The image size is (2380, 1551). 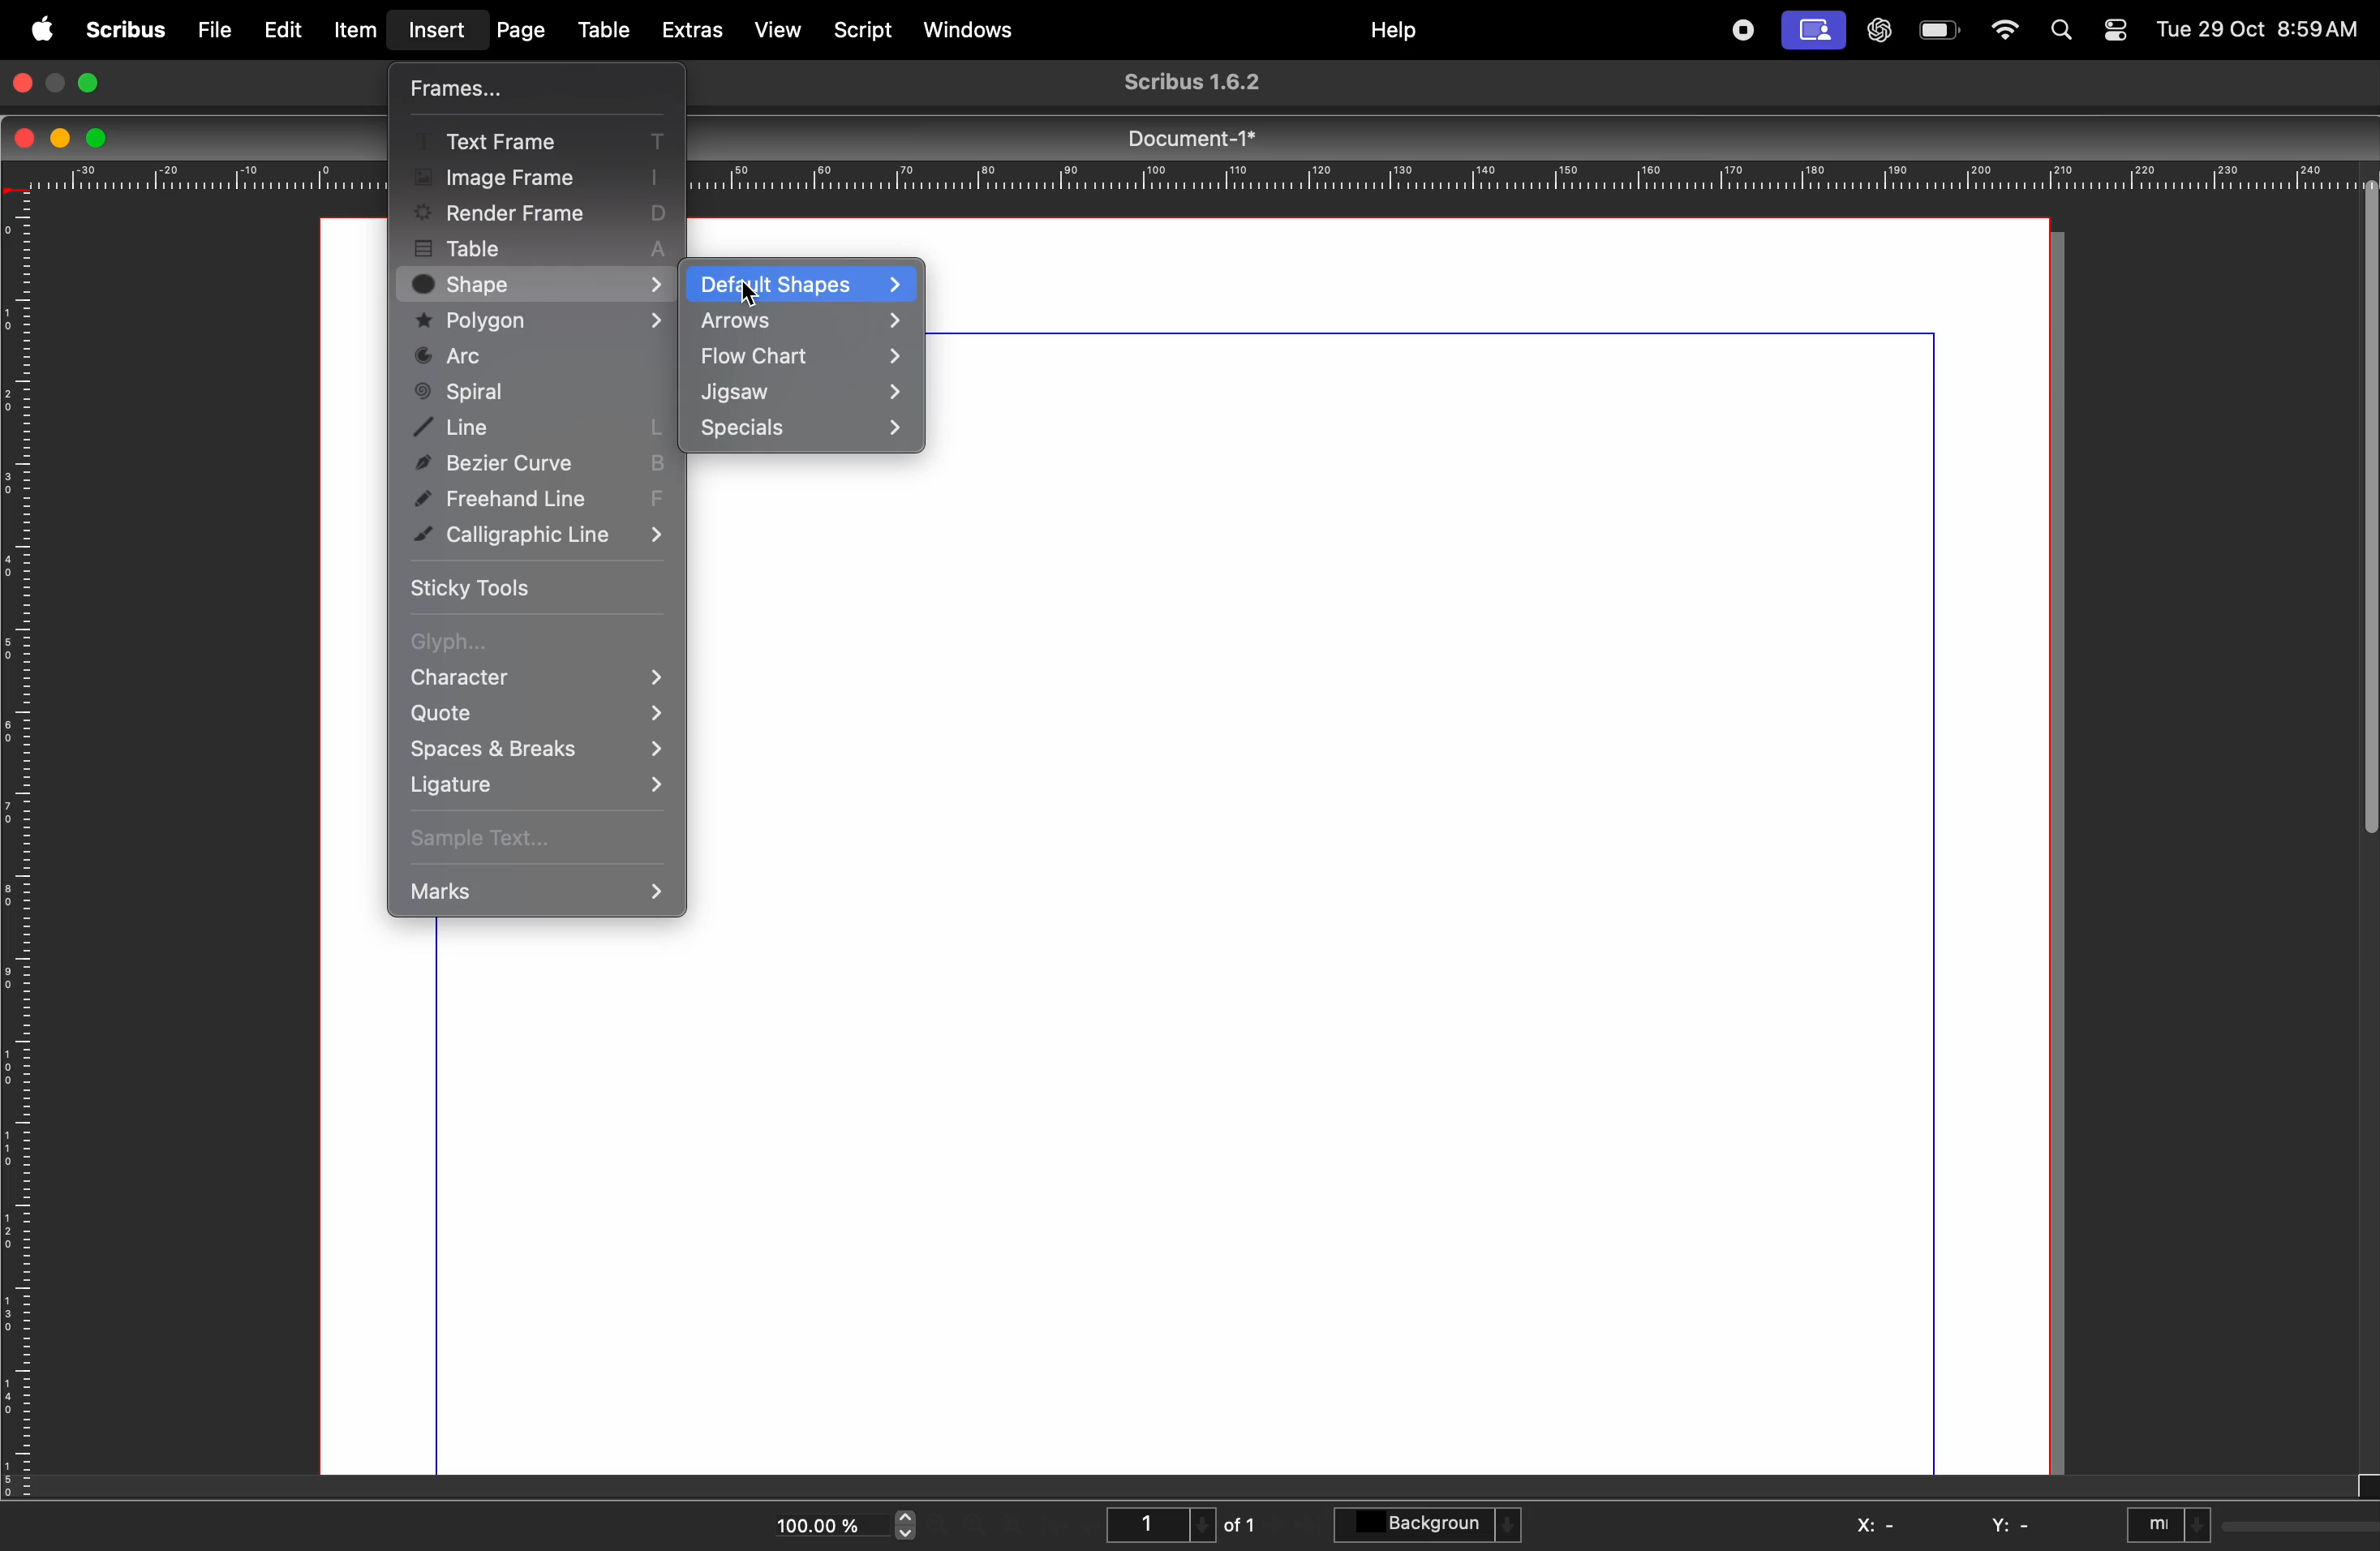 I want to click on of 1, so click(x=1243, y=1523).